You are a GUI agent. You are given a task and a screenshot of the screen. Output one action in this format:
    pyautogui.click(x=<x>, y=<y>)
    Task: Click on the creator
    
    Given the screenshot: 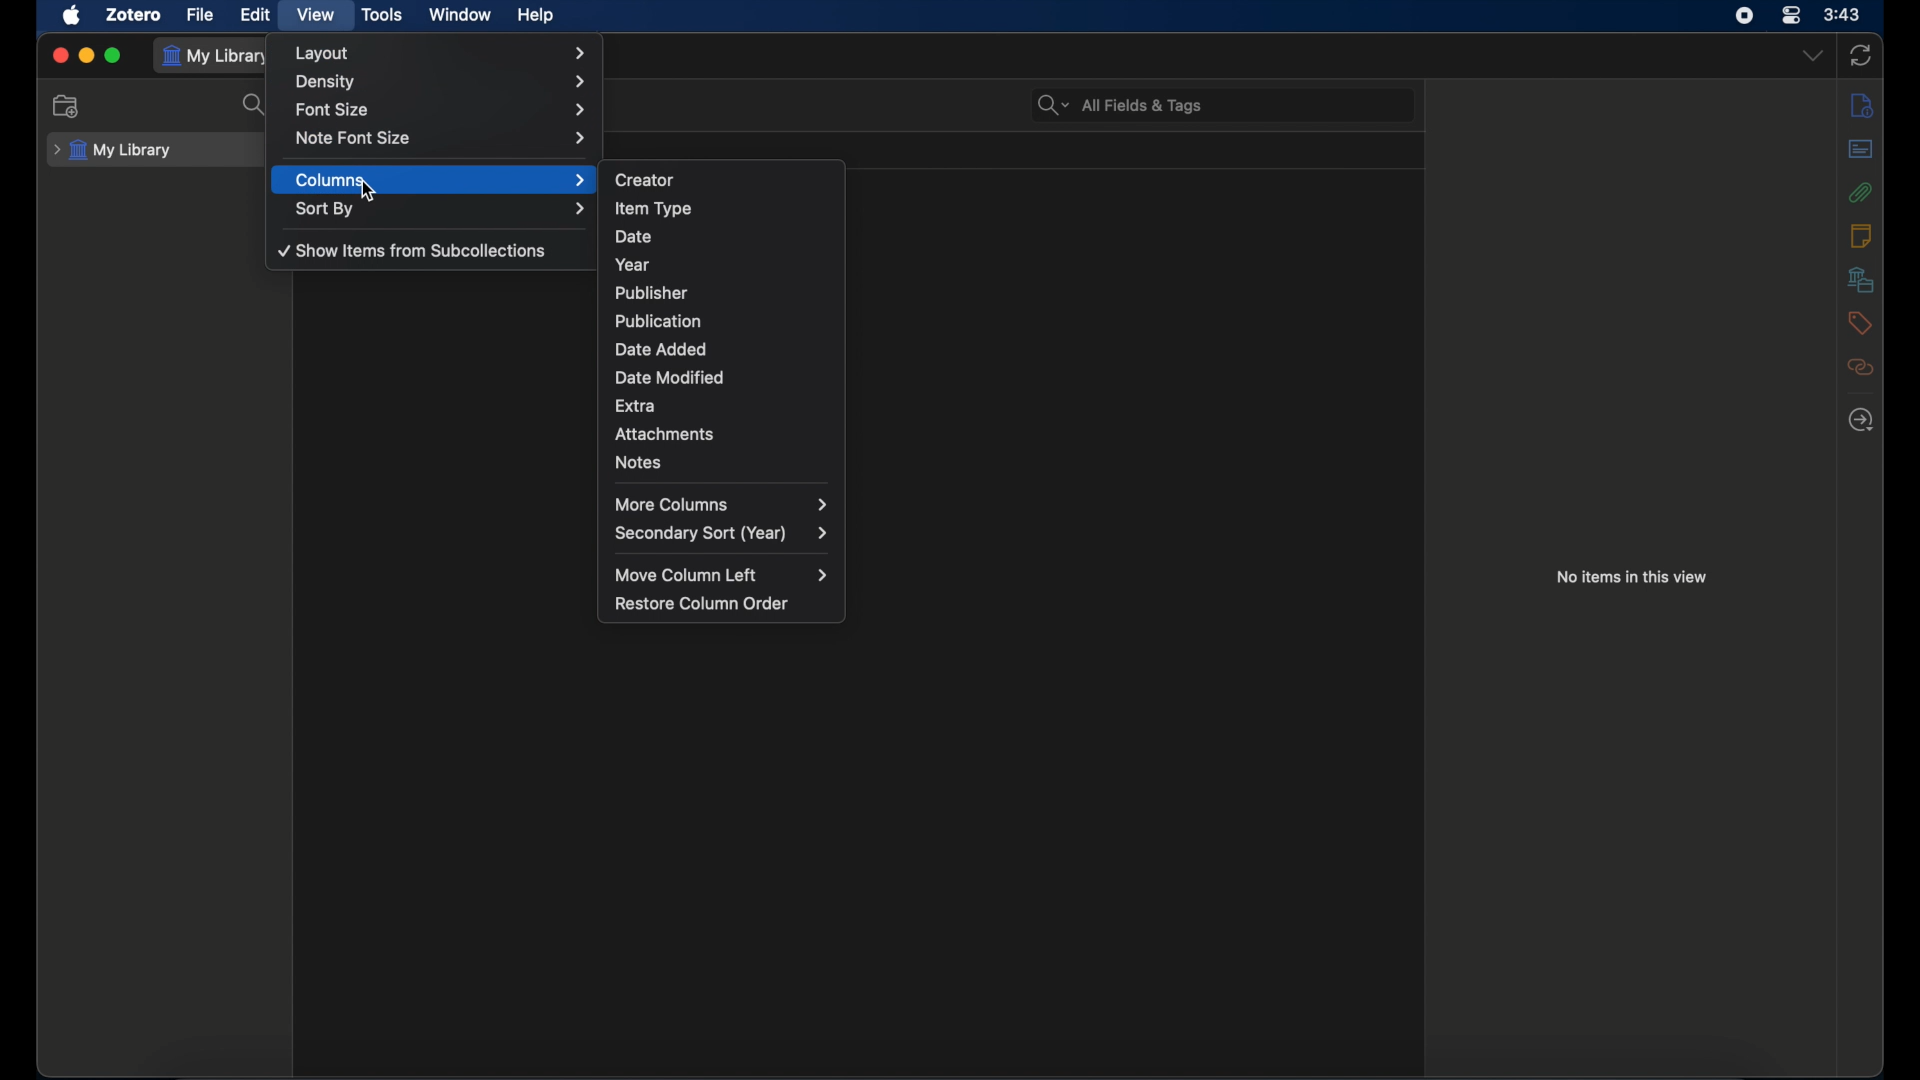 What is the action you would take?
    pyautogui.click(x=727, y=176)
    